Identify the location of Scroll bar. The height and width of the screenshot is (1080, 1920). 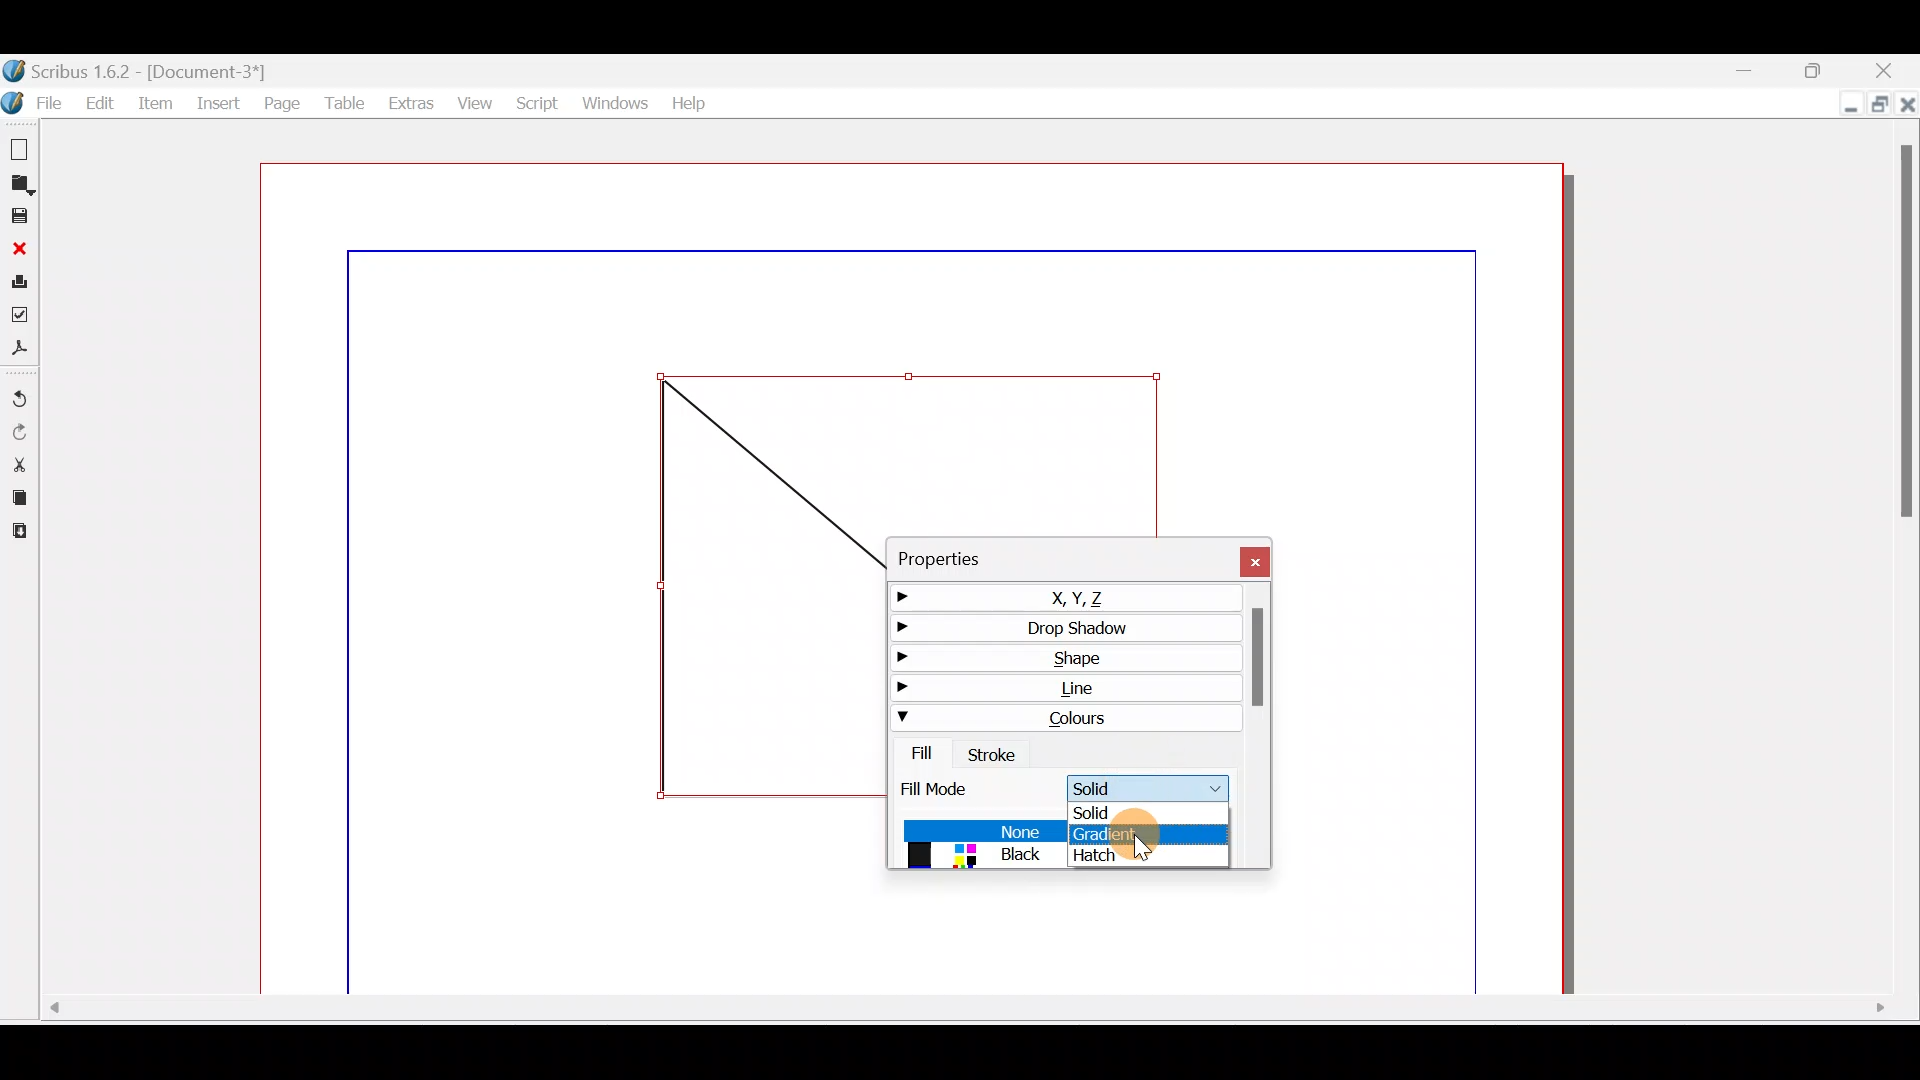
(1258, 730).